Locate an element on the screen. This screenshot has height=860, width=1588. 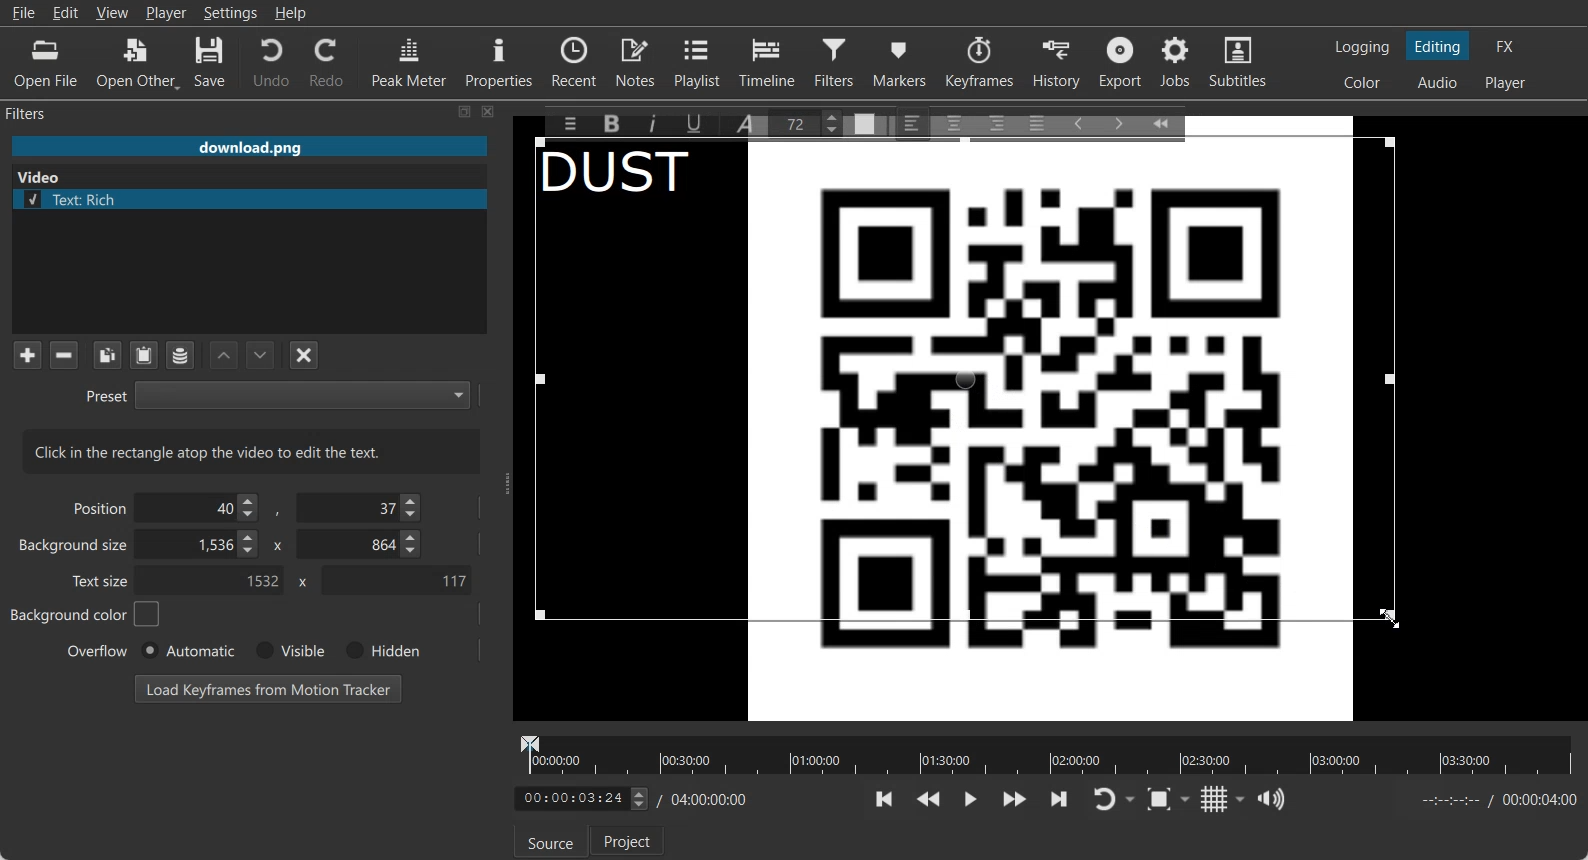
Peak Meter is located at coordinates (410, 61).